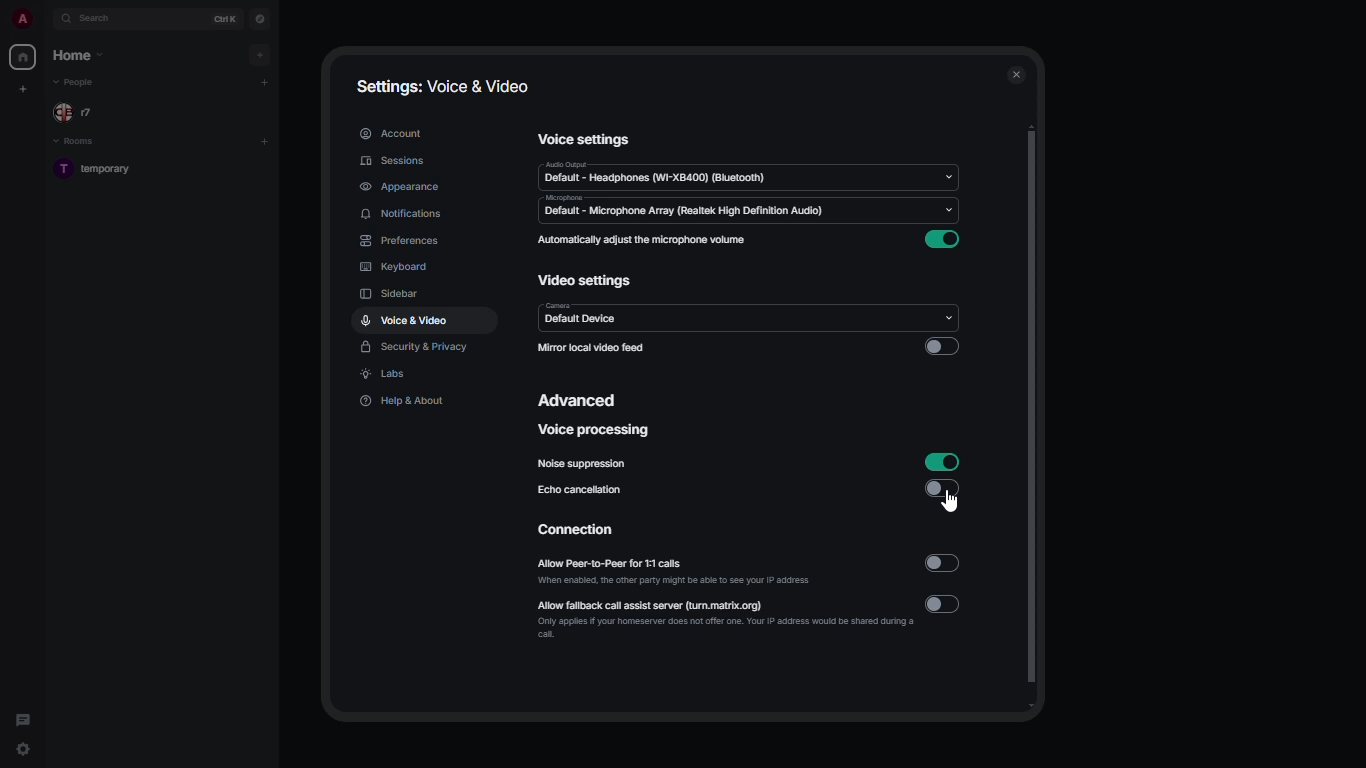 The width and height of the screenshot is (1366, 768). What do you see at coordinates (440, 85) in the screenshot?
I see `settings: voice & video` at bounding box center [440, 85].